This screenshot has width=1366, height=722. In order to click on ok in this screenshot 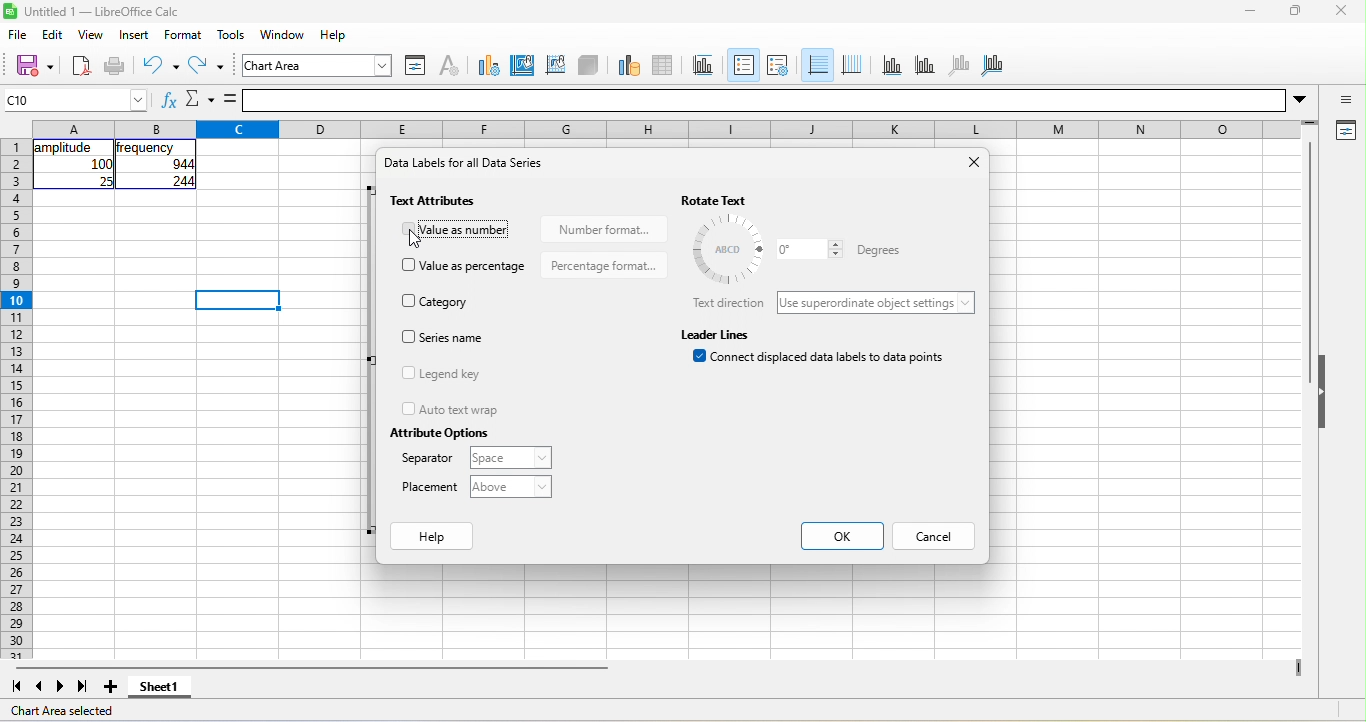, I will do `click(846, 535)`.